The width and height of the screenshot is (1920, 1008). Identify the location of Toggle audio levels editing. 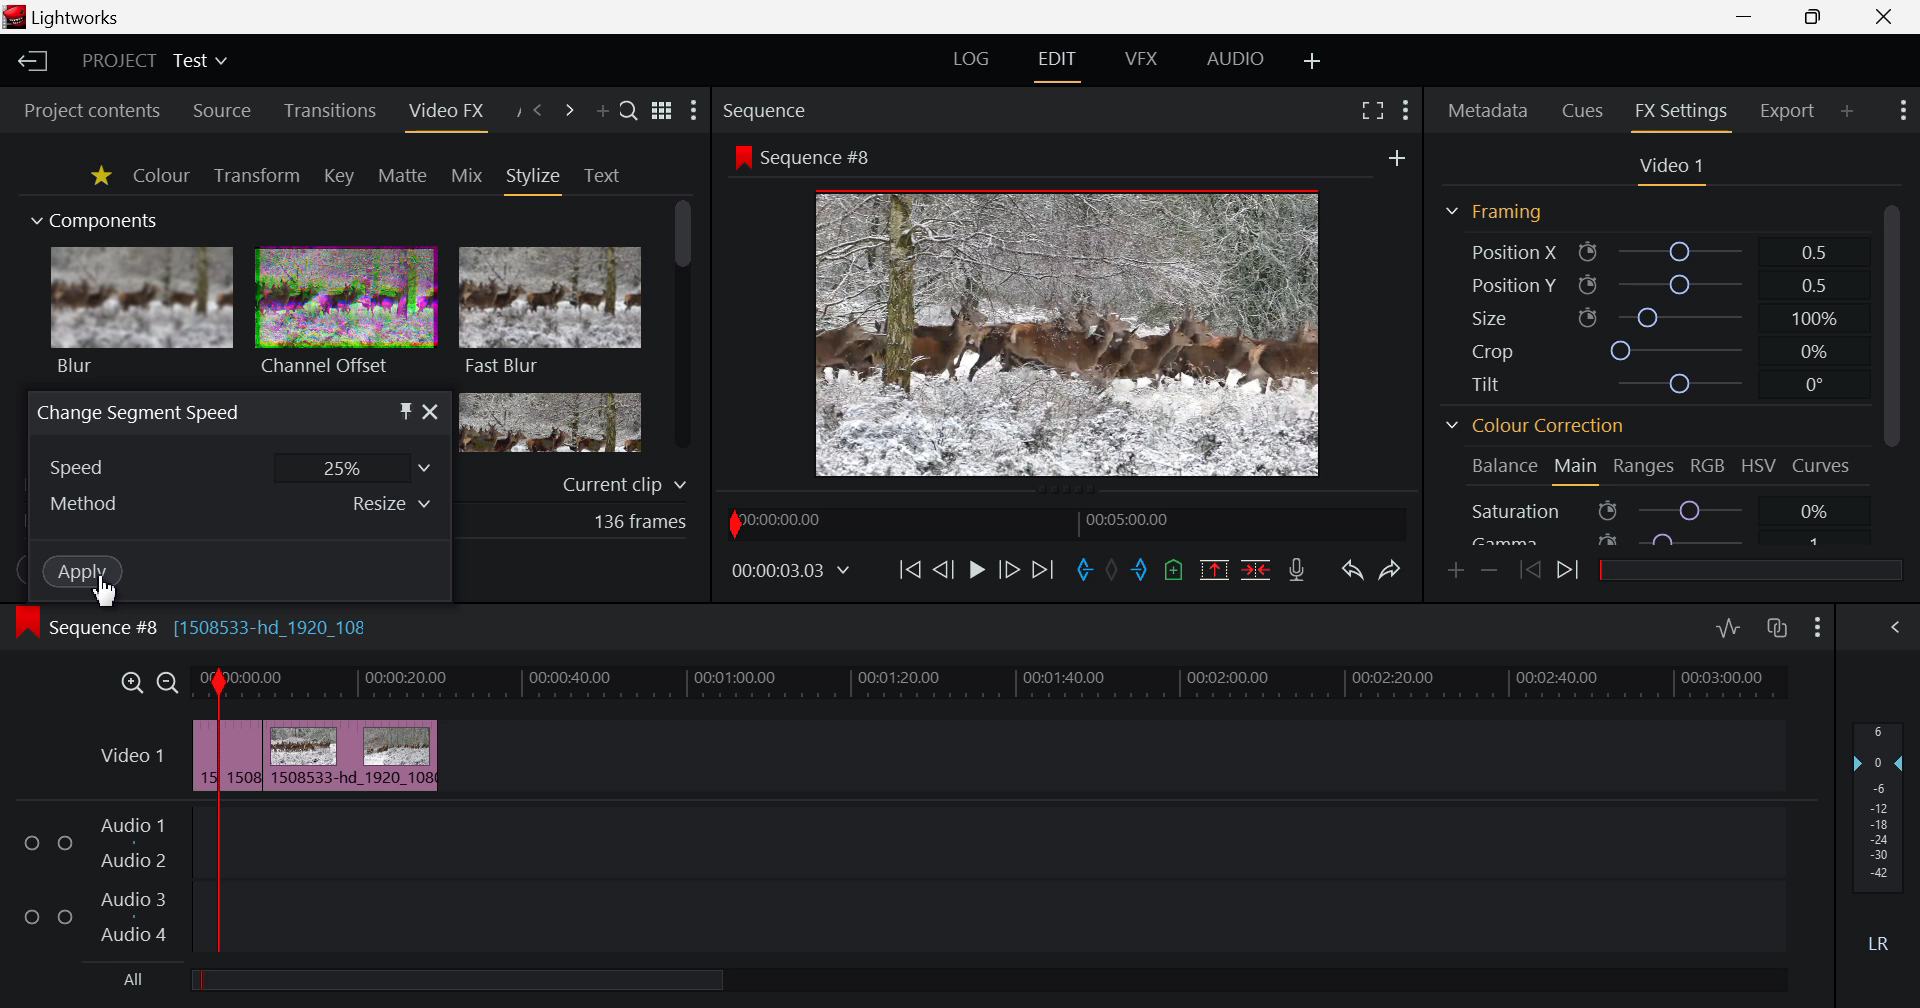
(1728, 628).